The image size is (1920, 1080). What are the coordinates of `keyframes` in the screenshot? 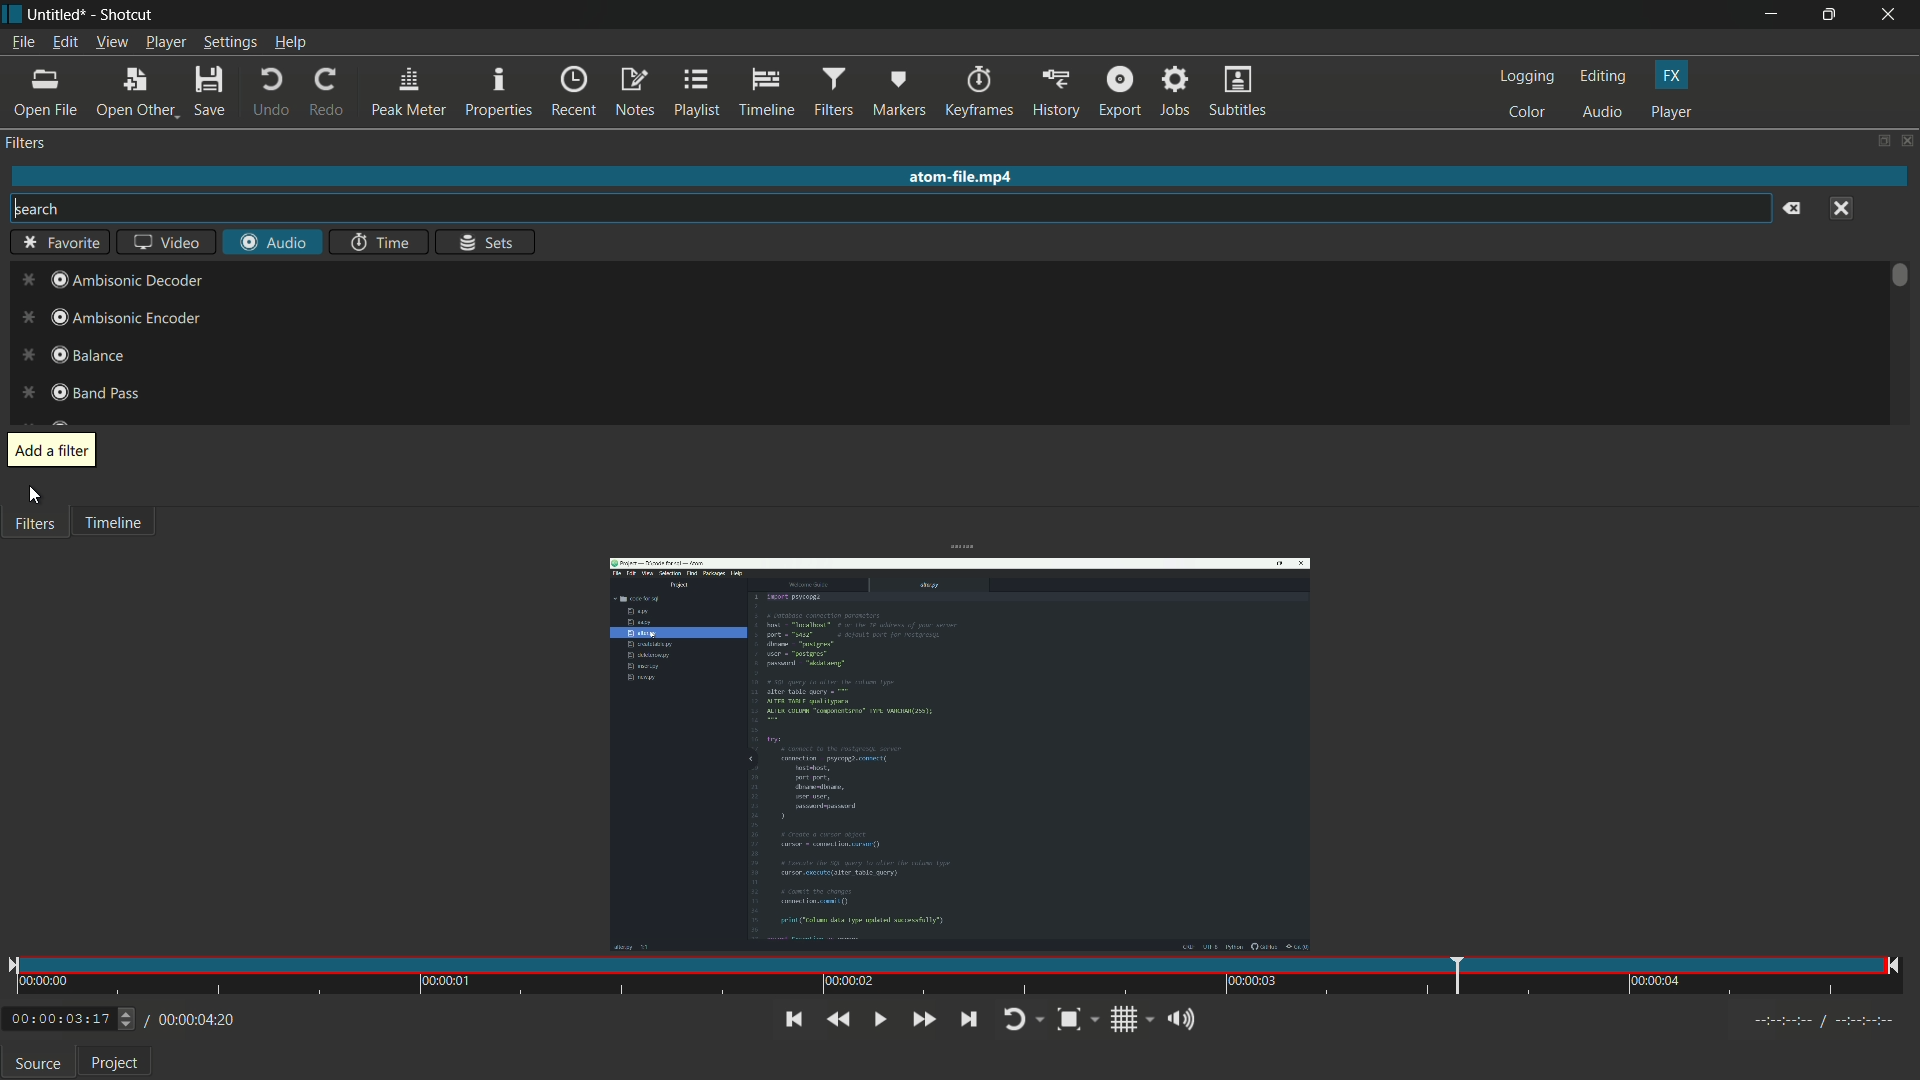 It's located at (980, 91).